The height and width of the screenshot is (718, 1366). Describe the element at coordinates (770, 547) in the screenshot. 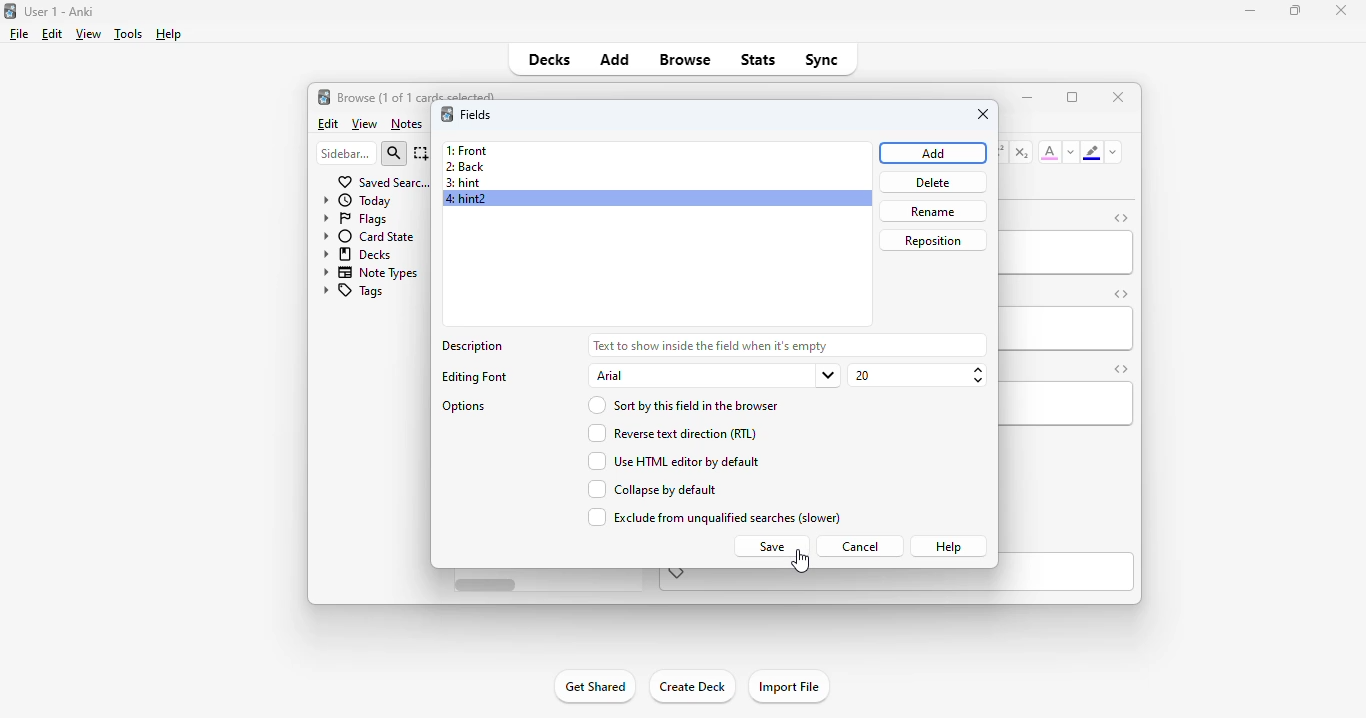

I see `save` at that location.